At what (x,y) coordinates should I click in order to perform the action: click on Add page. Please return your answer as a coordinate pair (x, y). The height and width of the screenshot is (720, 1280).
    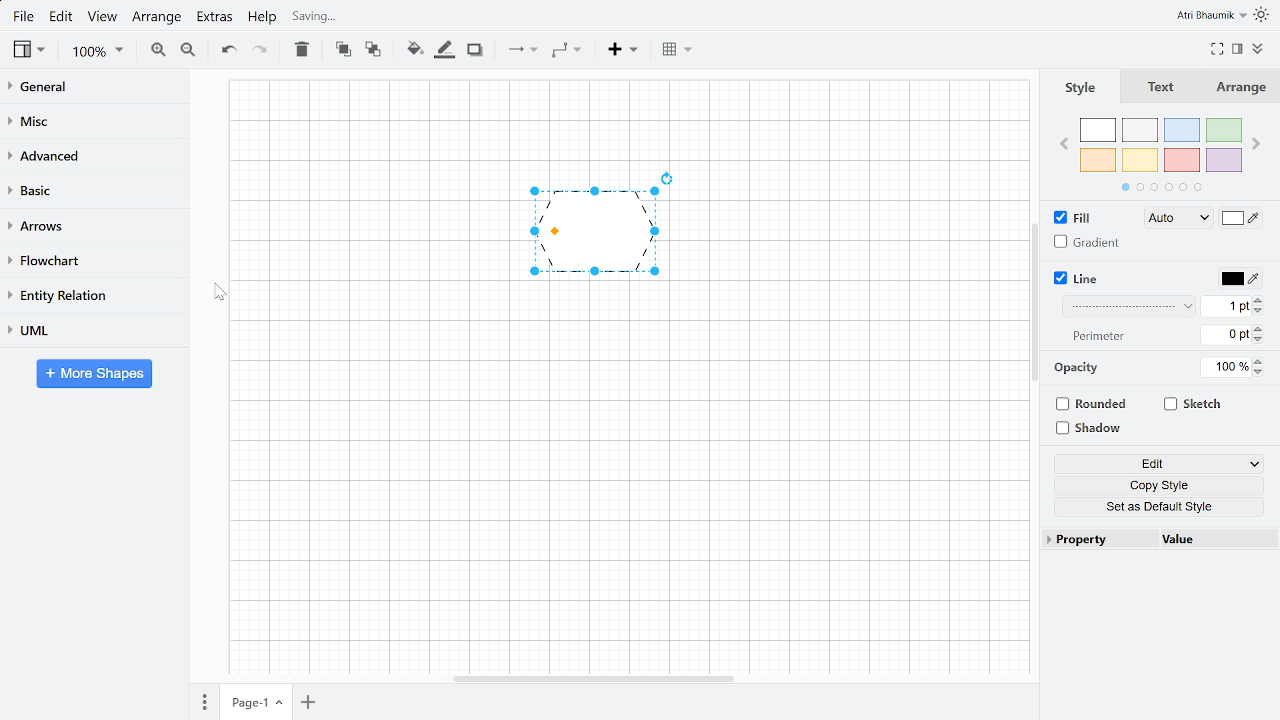
    Looking at the image, I should click on (307, 702).